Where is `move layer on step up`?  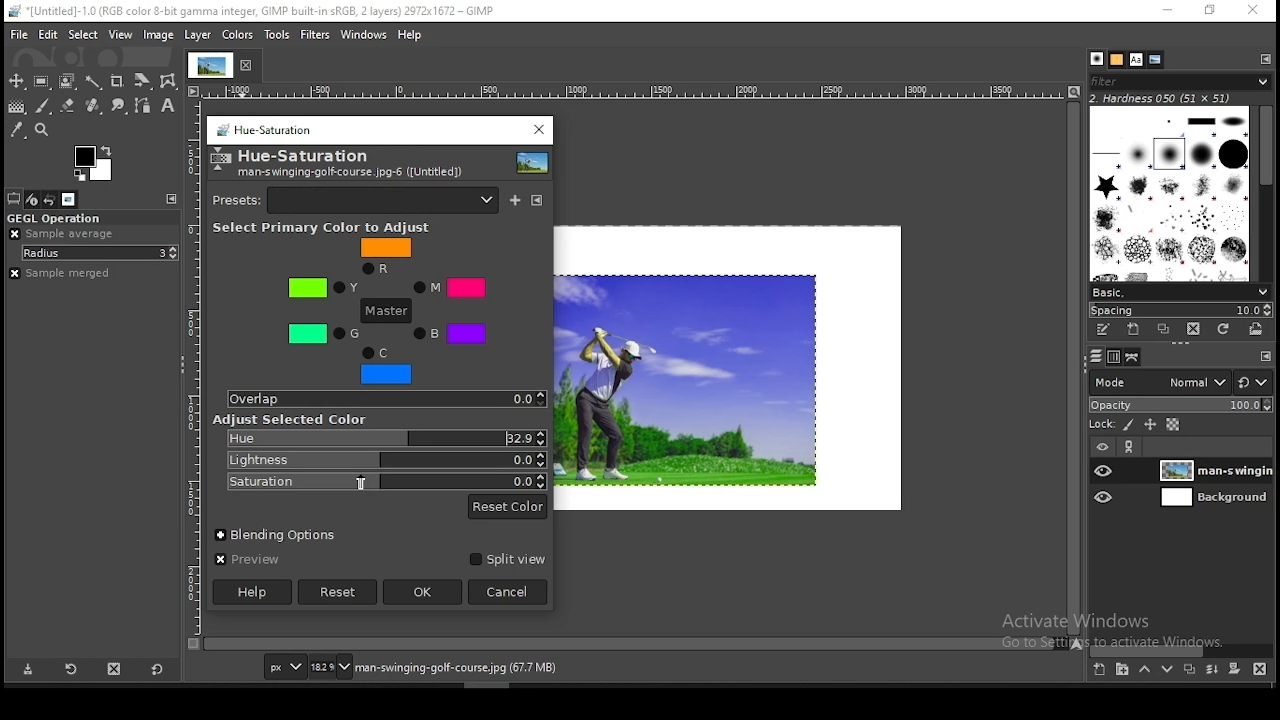
move layer on step up is located at coordinates (1146, 670).